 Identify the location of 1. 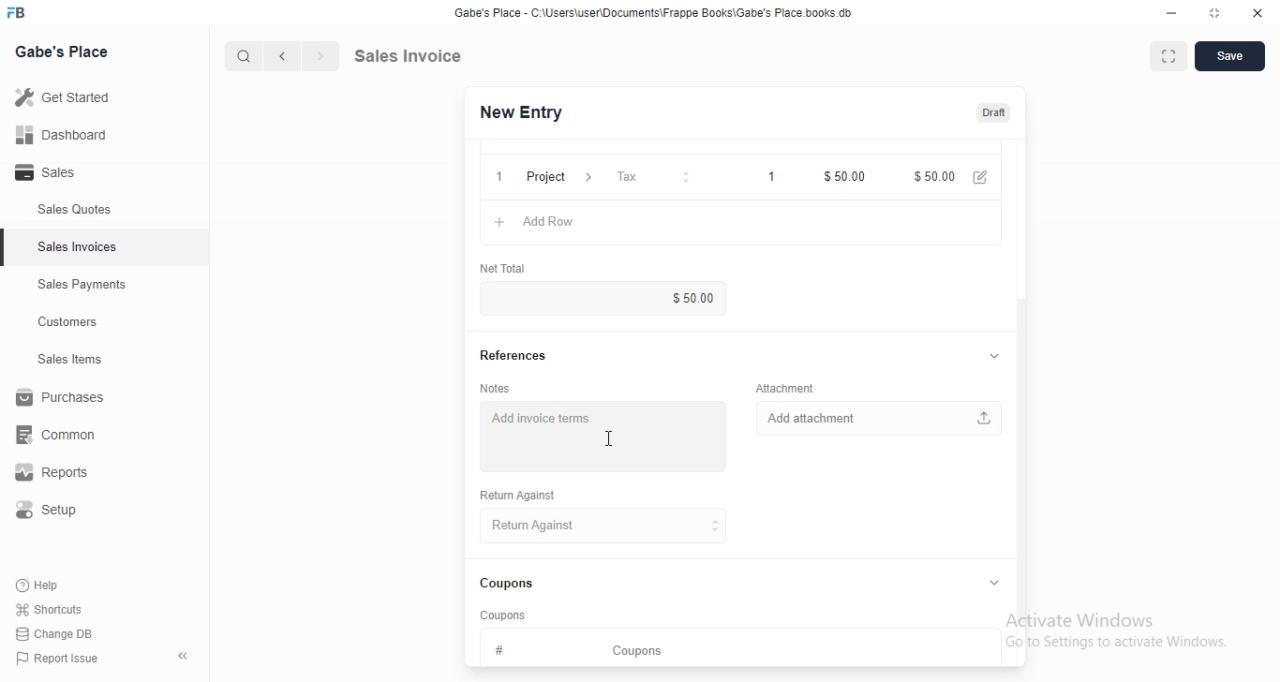
(495, 174).